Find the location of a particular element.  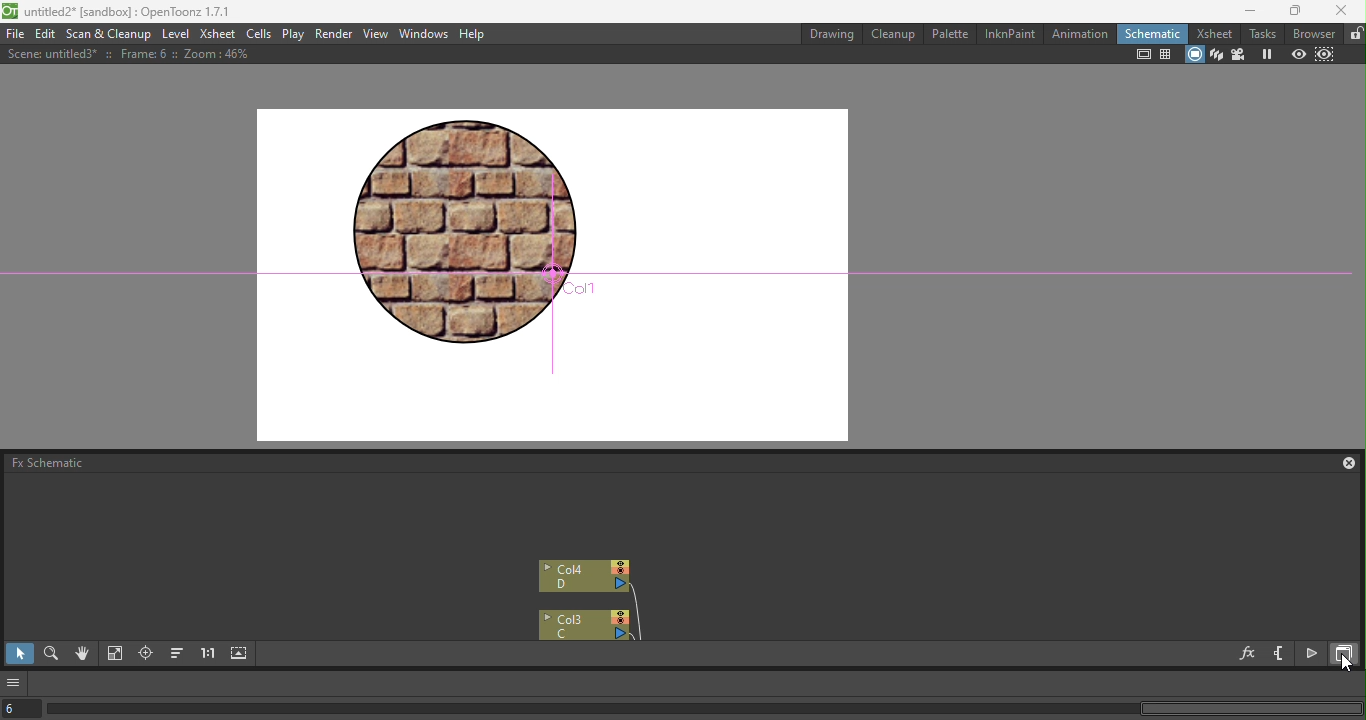

Selection mode is located at coordinates (18, 654).